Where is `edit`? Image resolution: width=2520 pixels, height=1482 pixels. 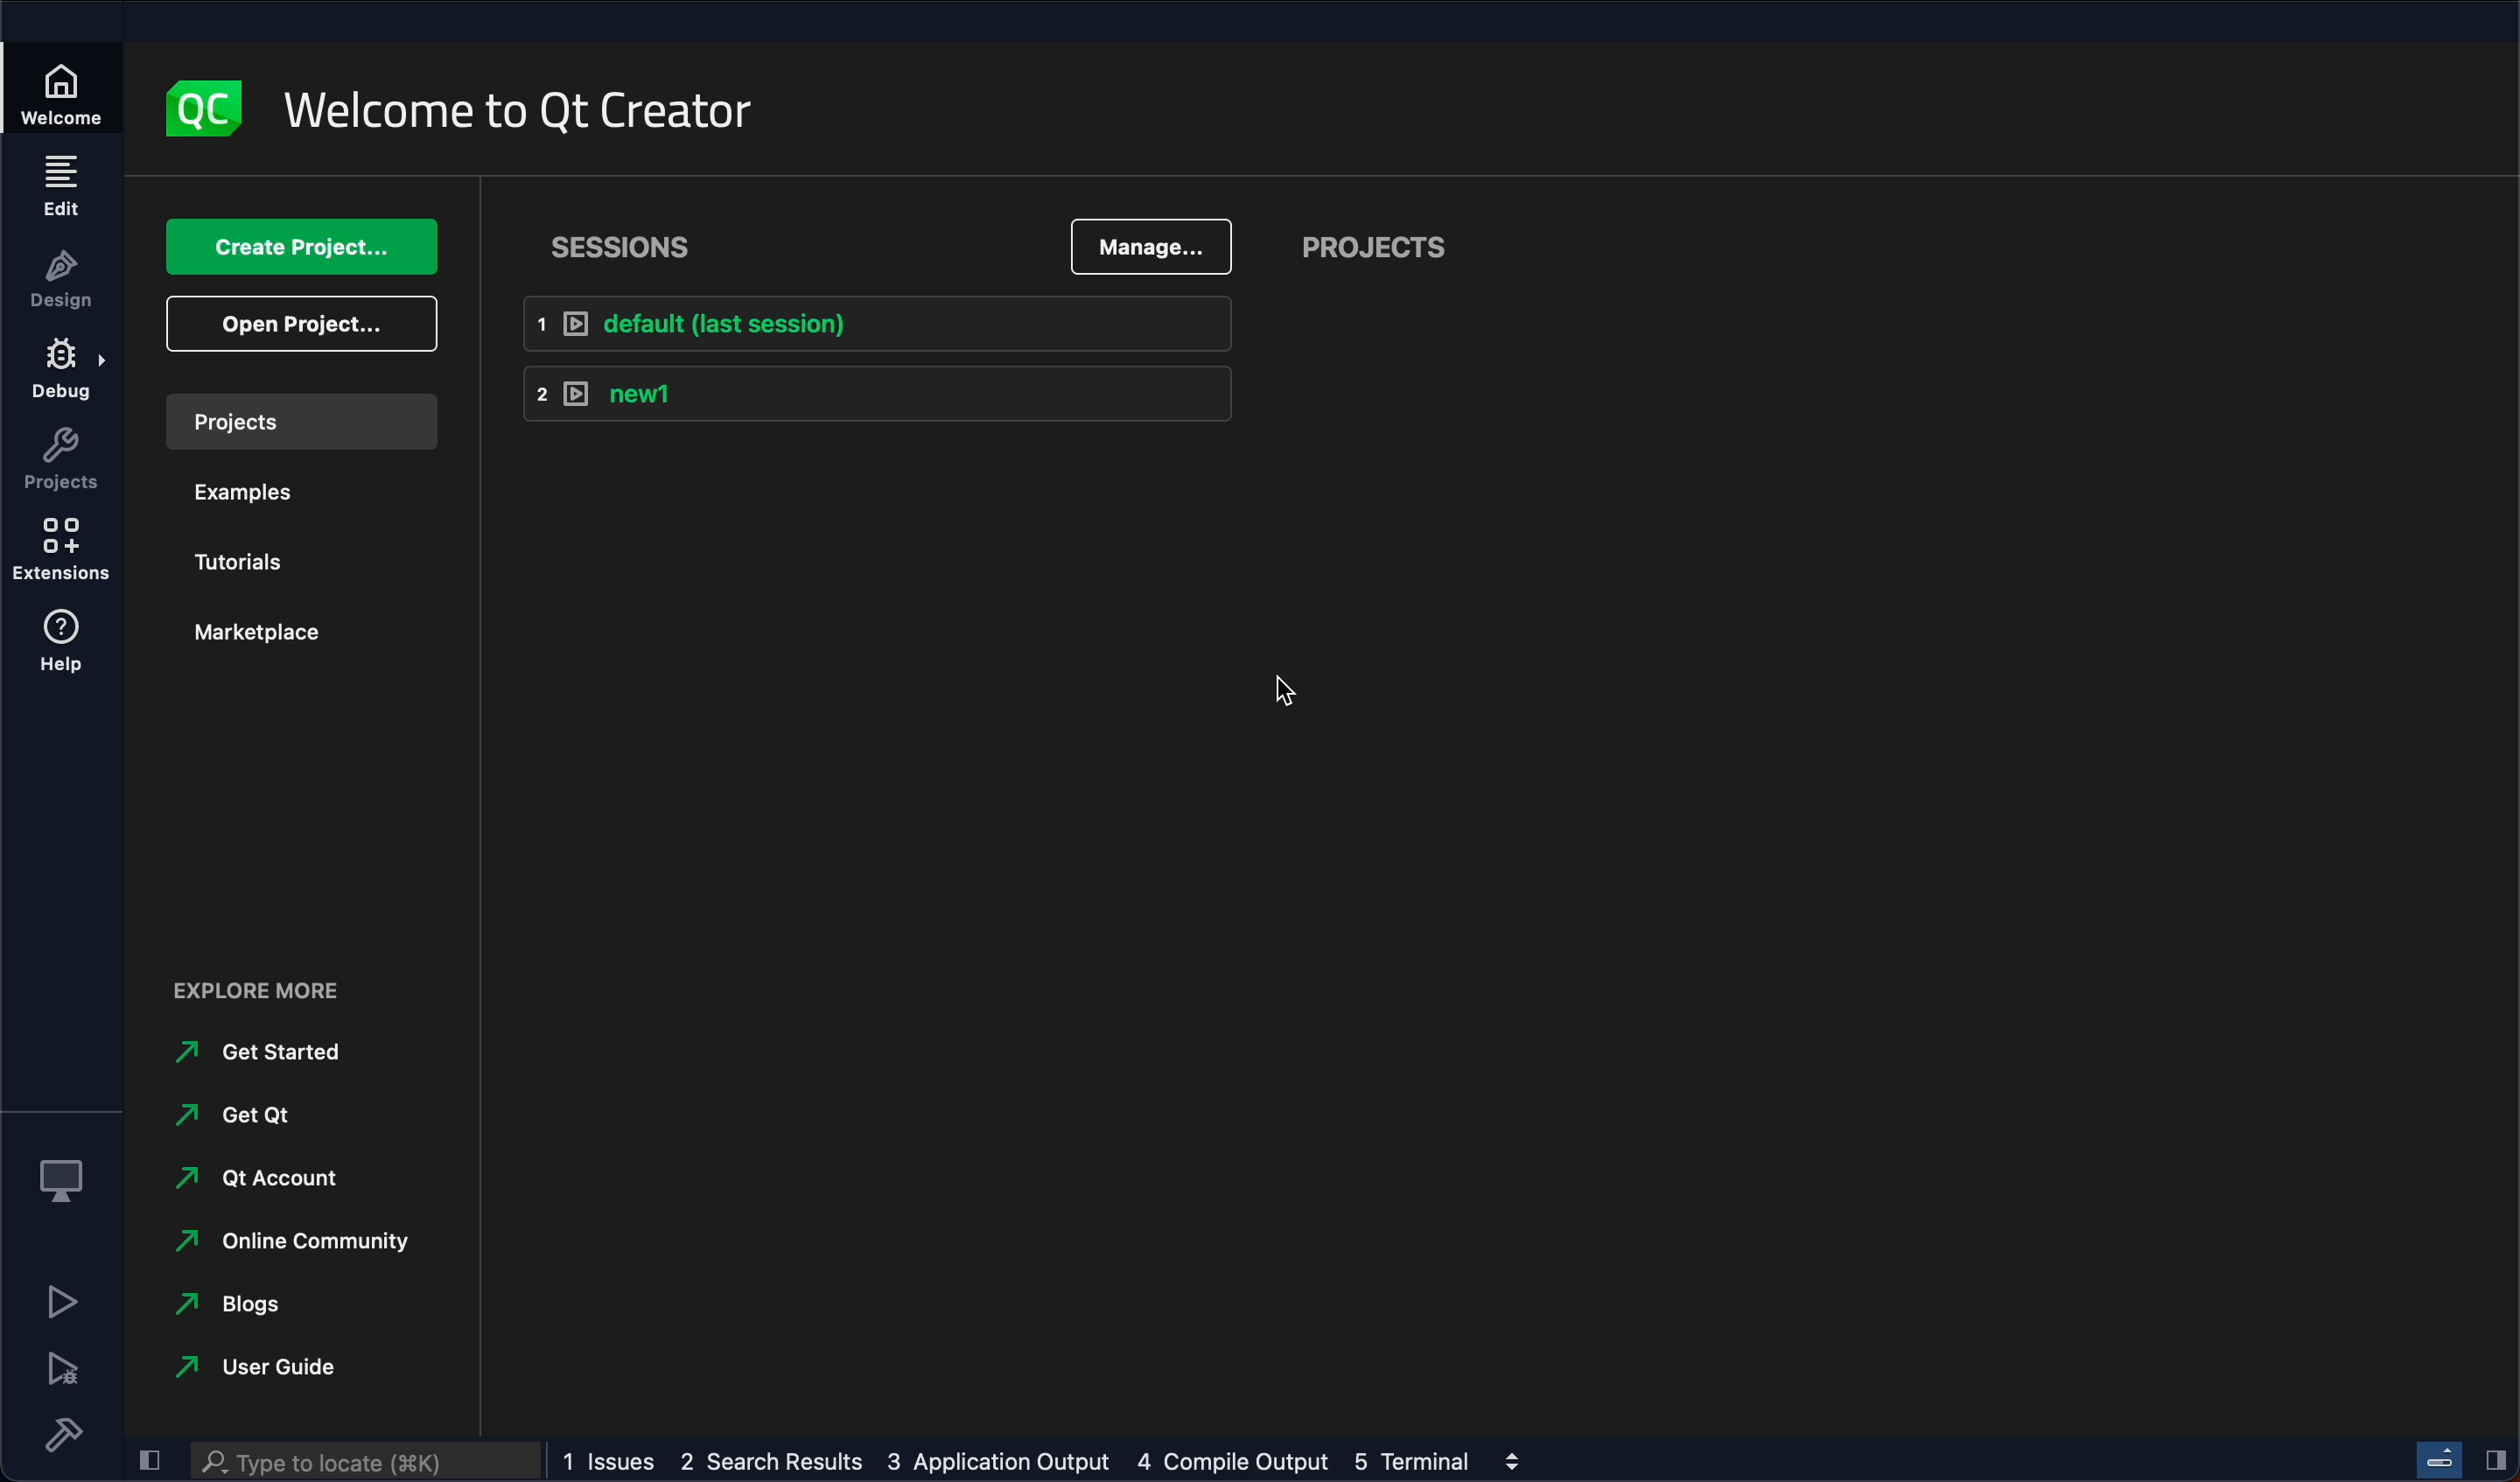 edit is located at coordinates (60, 187).